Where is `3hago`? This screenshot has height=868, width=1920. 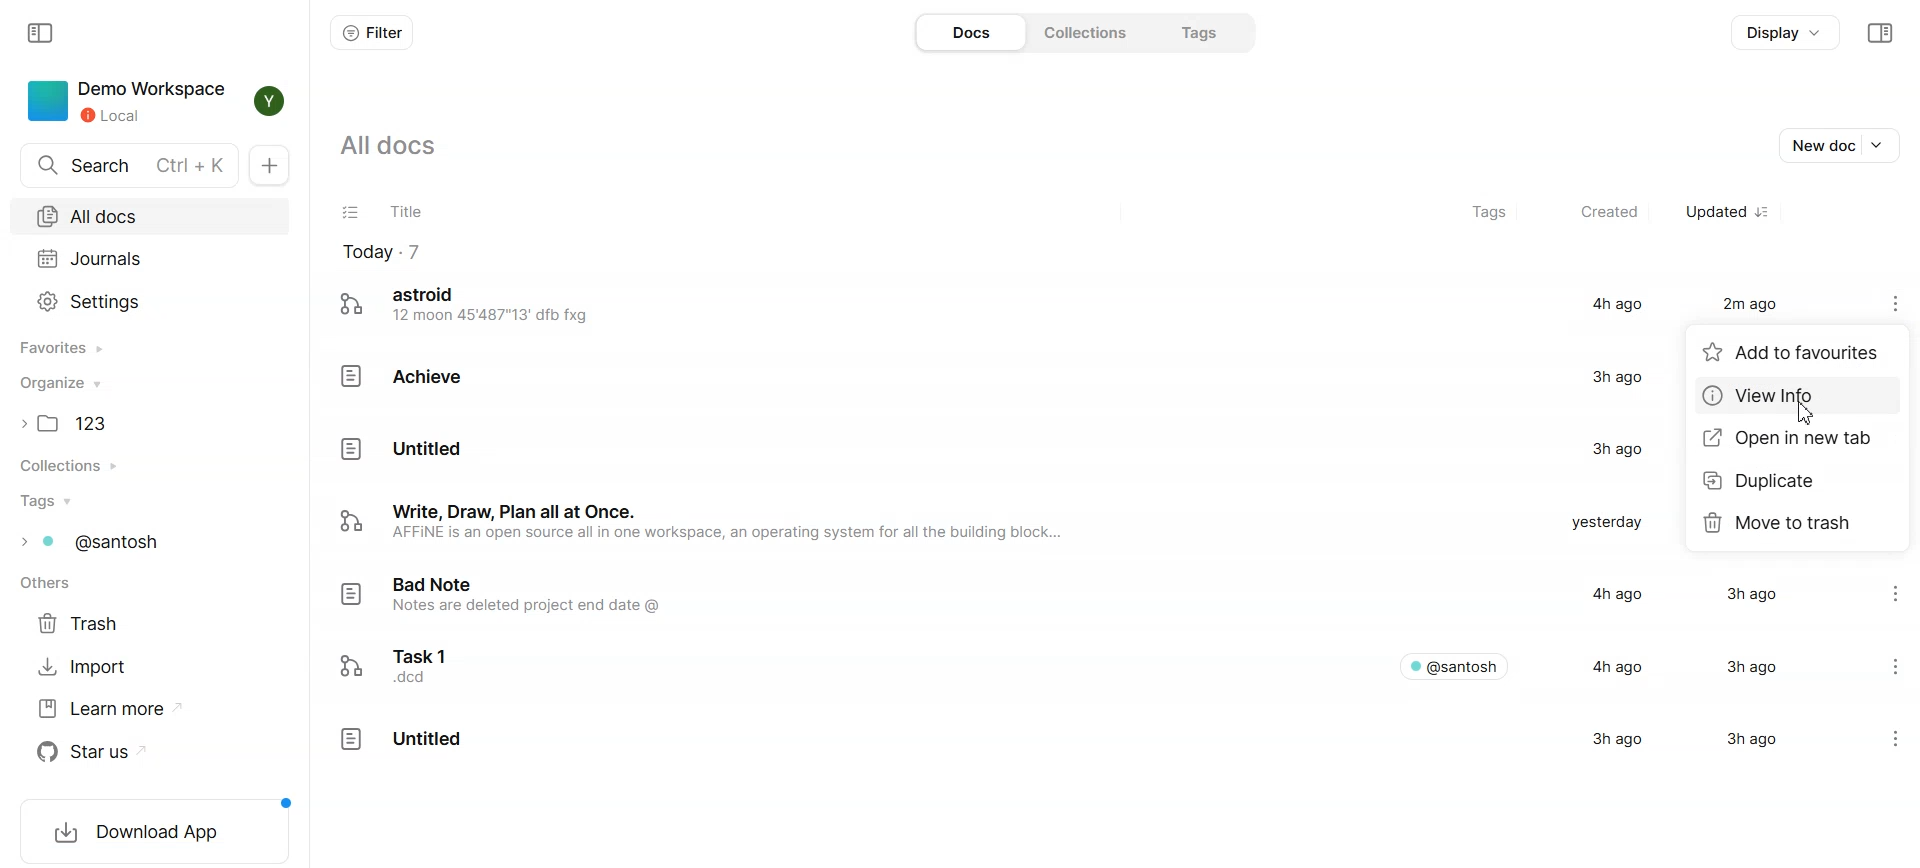 3hago is located at coordinates (1746, 741).